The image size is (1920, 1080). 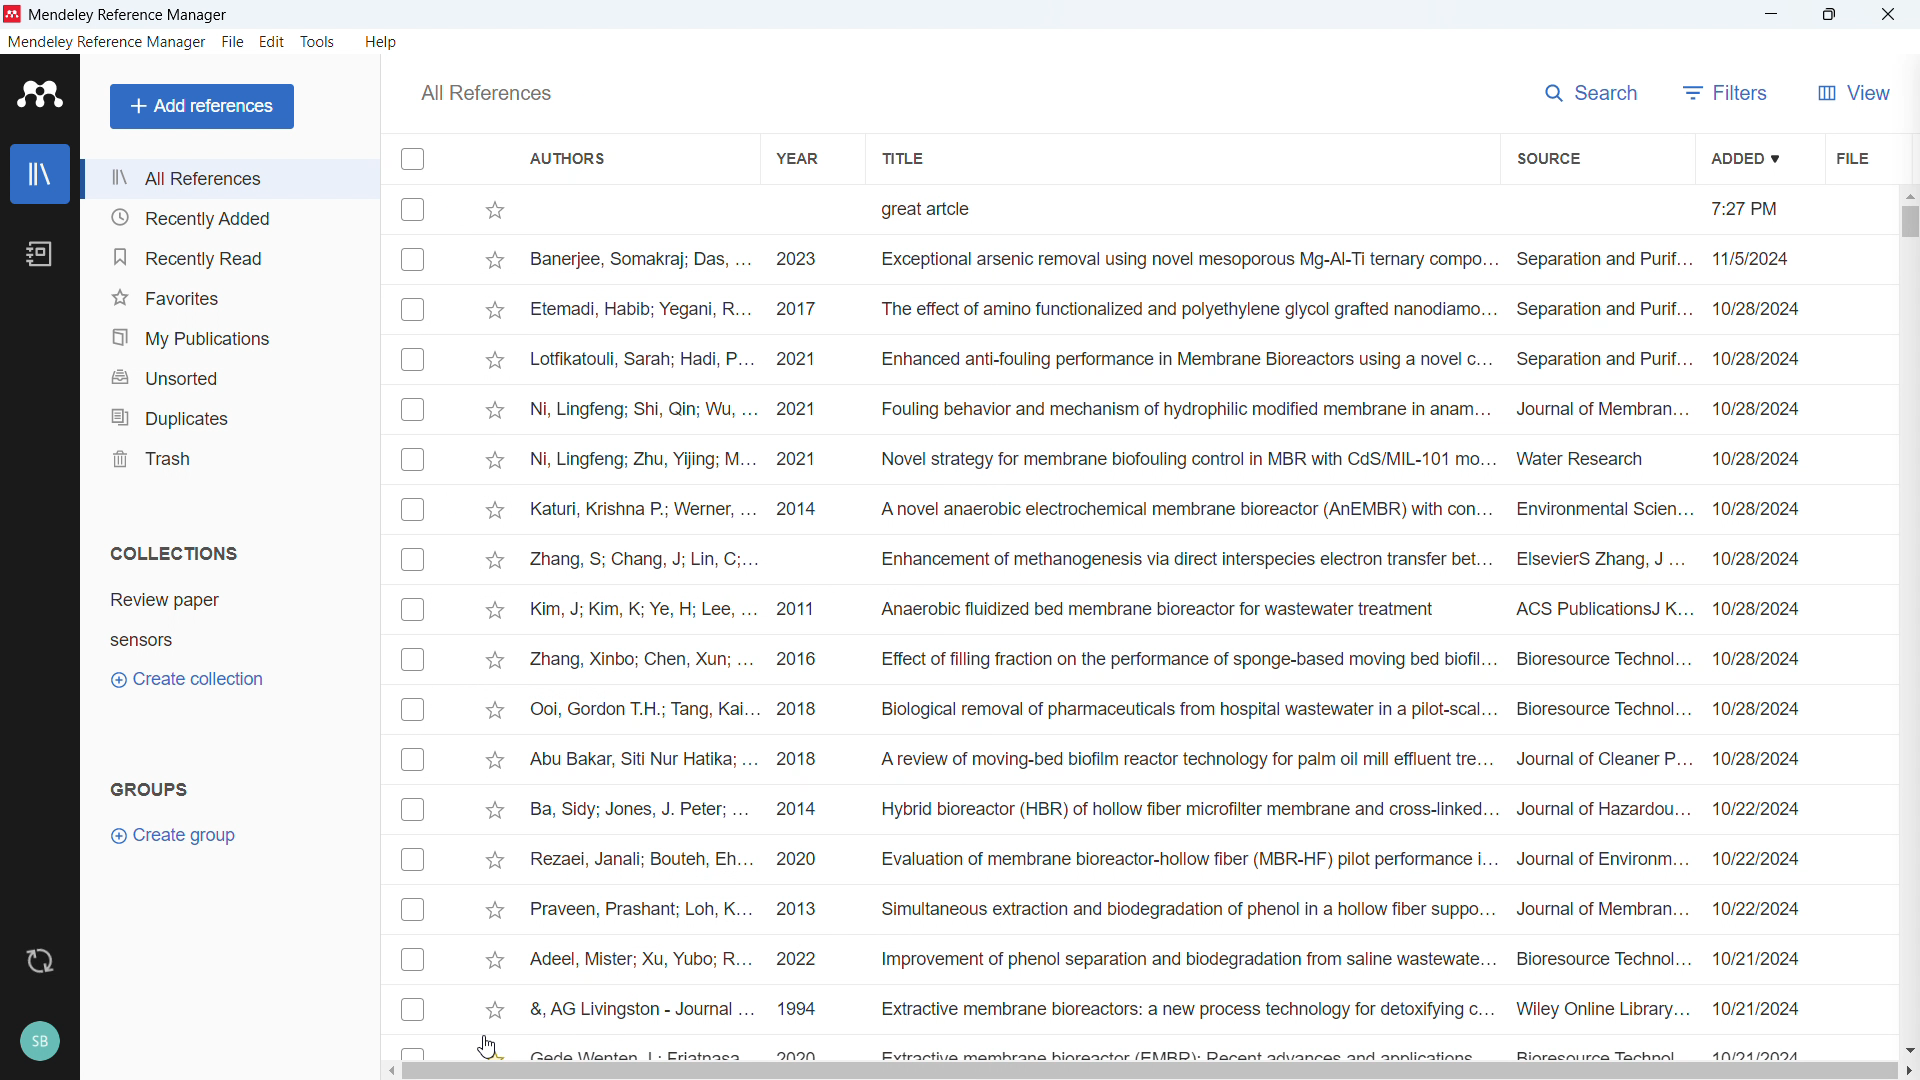 What do you see at coordinates (382, 42) in the screenshot?
I see `help ` at bounding box center [382, 42].